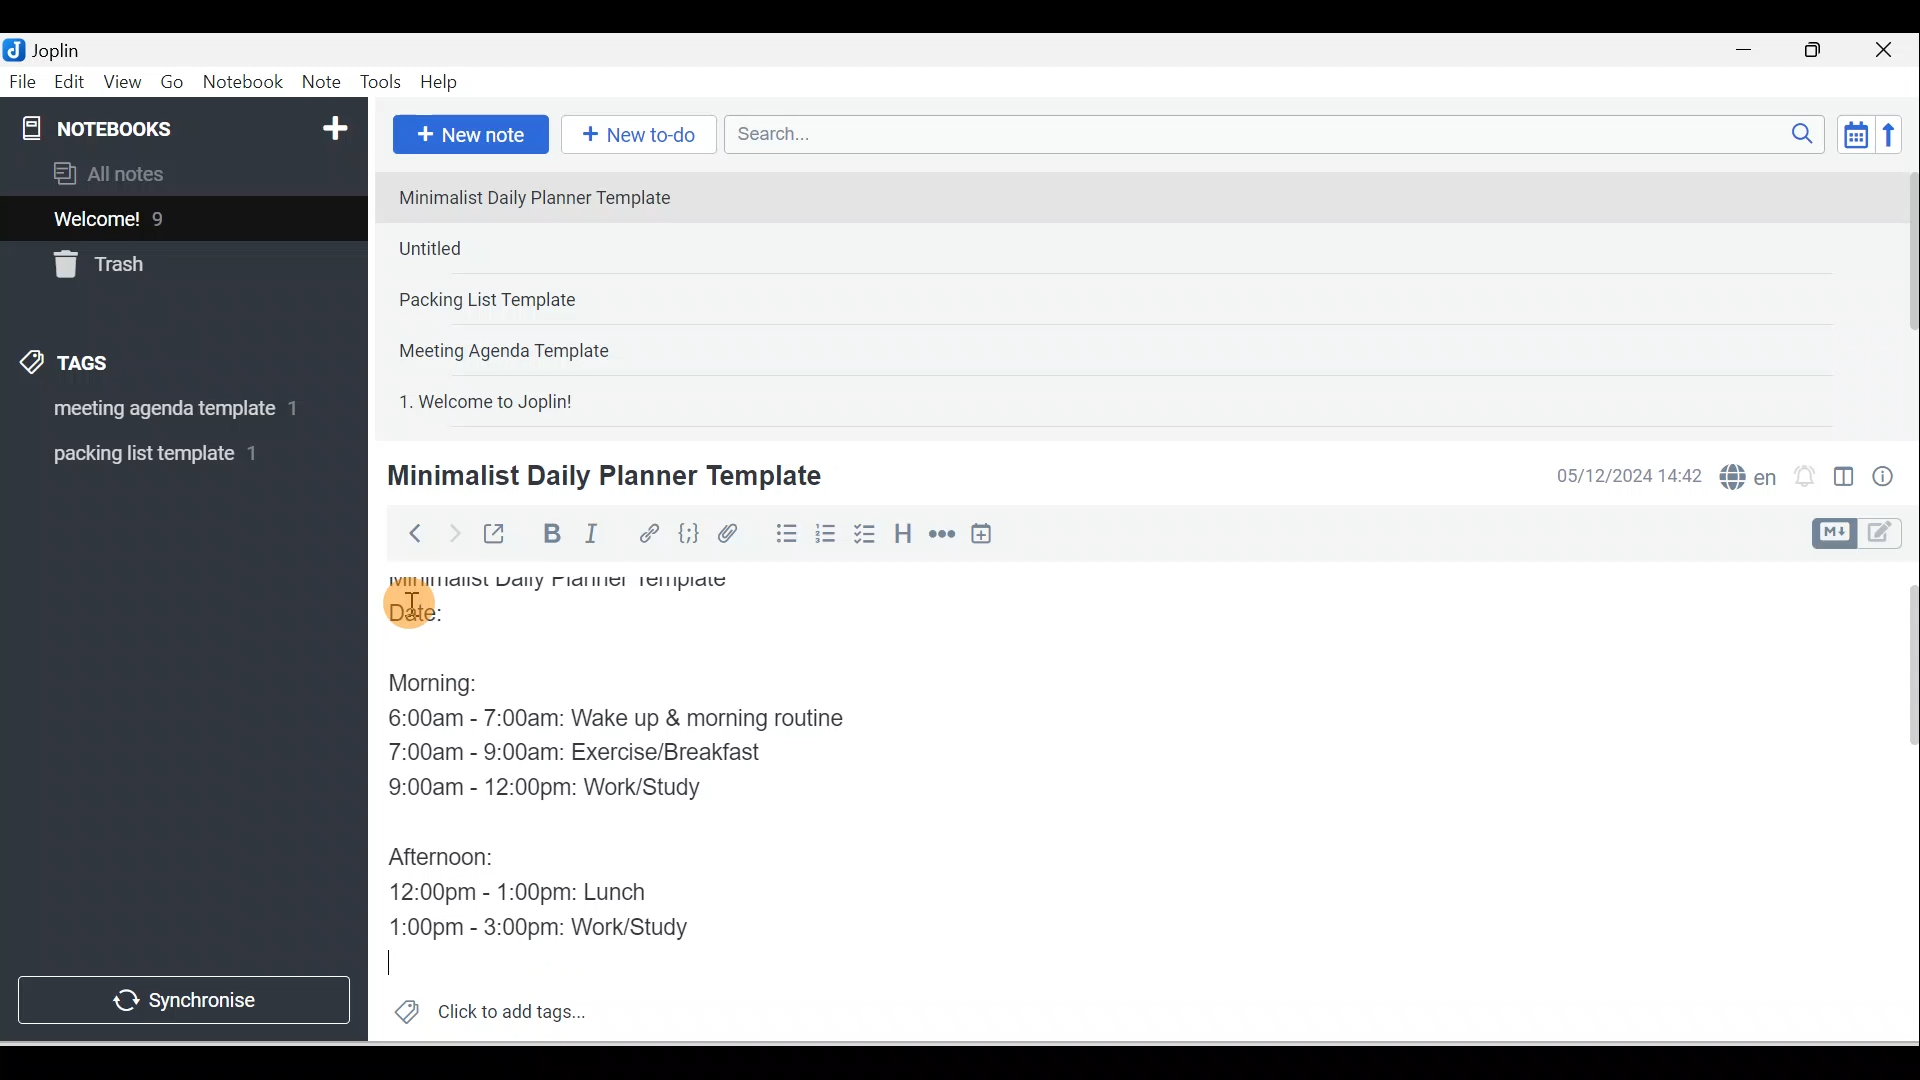  Describe the element at coordinates (467, 136) in the screenshot. I see `New note` at that location.